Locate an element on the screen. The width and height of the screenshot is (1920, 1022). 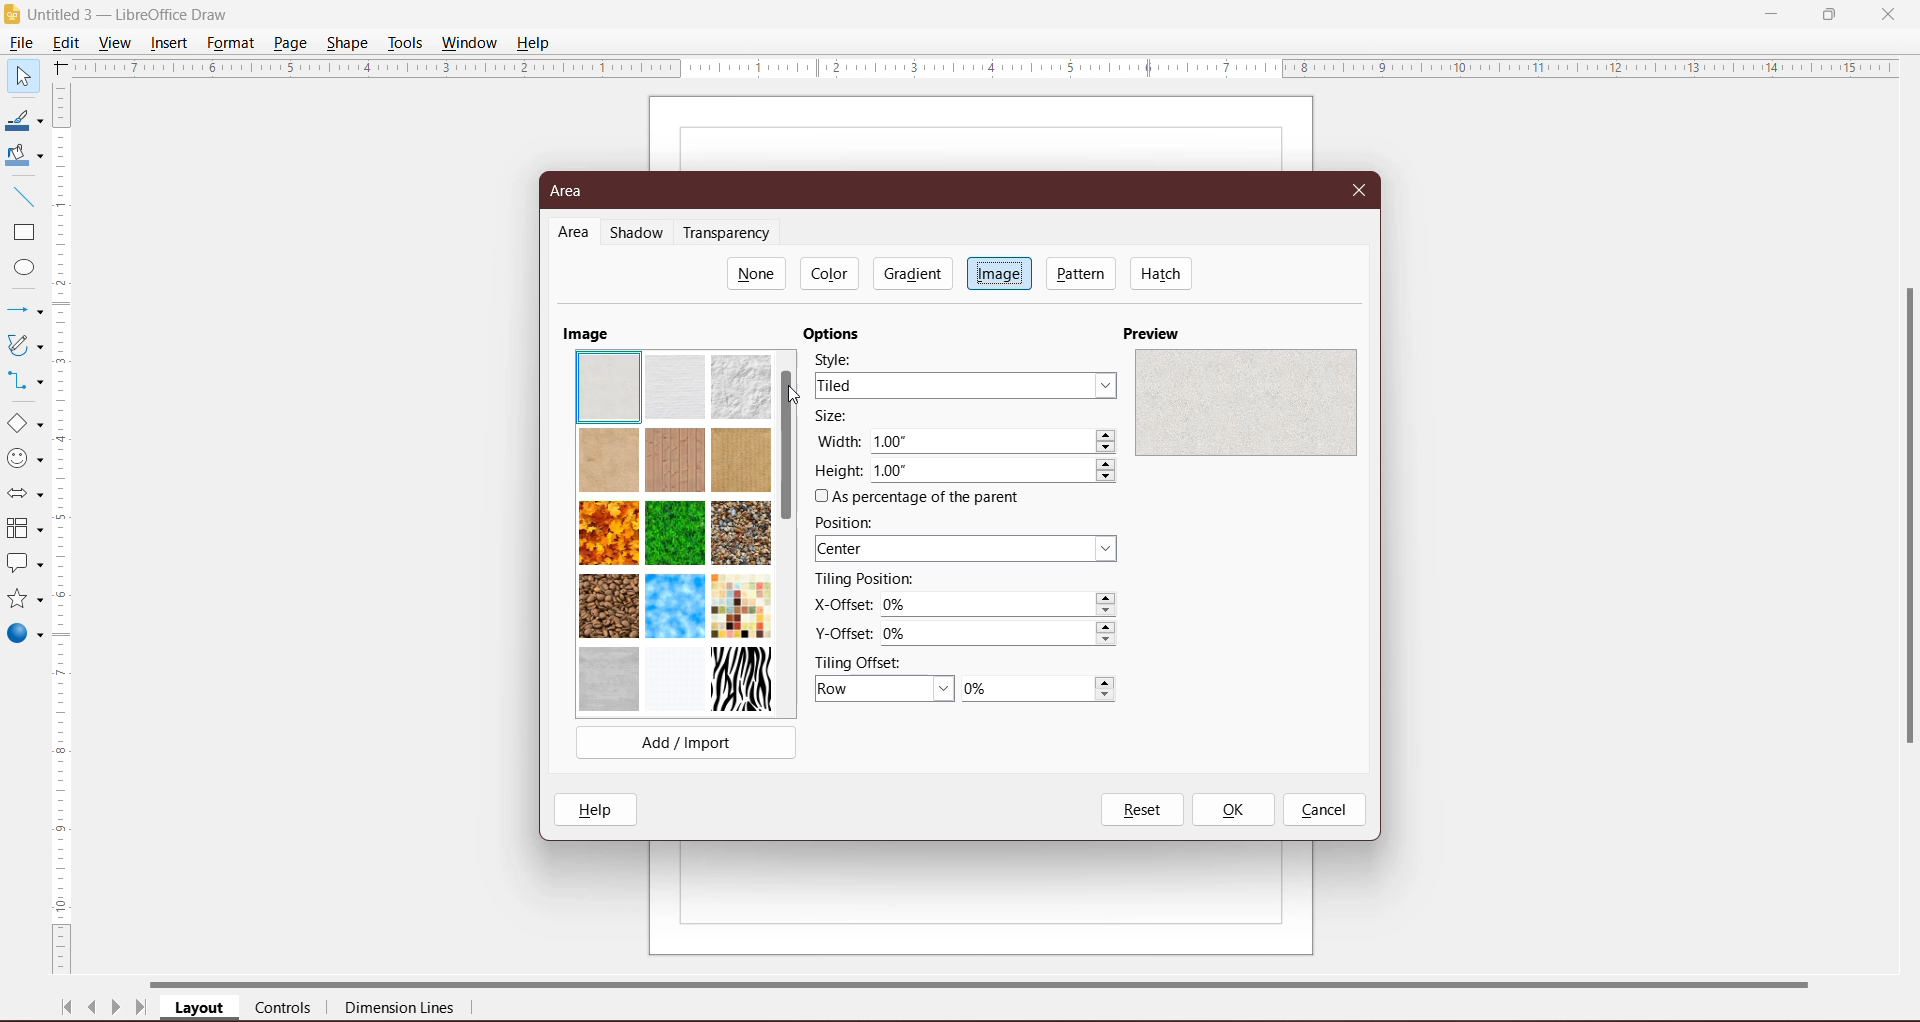
Transparency is located at coordinates (731, 233).